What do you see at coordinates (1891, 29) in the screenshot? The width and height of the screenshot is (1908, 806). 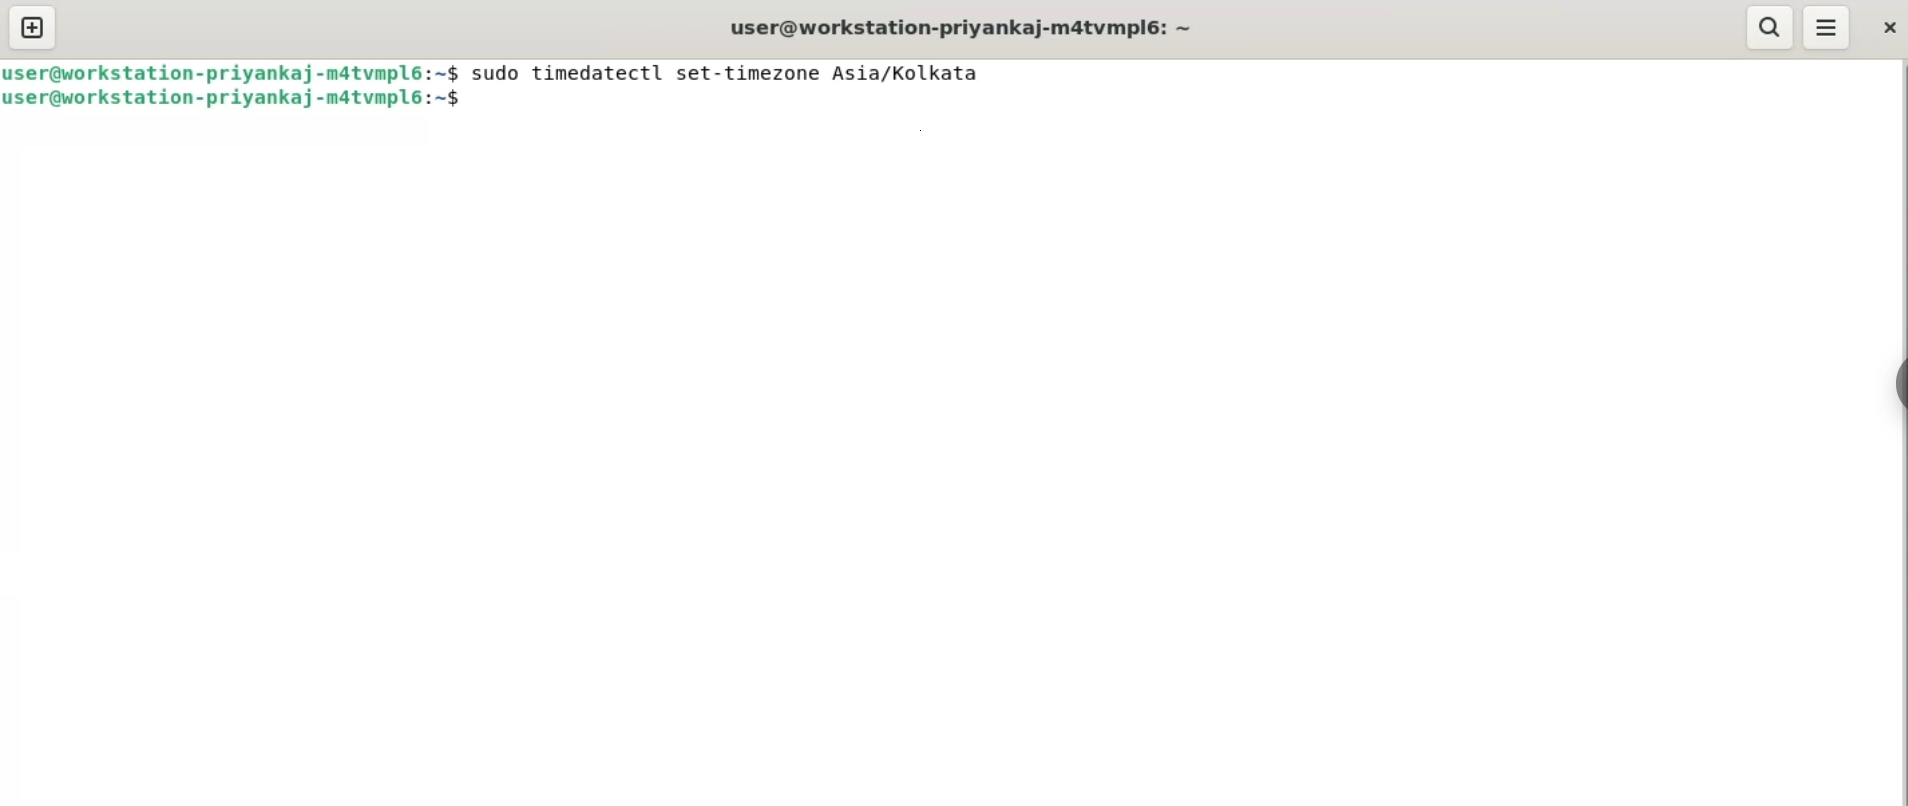 I see `close` at bounding box center [1891, 29].